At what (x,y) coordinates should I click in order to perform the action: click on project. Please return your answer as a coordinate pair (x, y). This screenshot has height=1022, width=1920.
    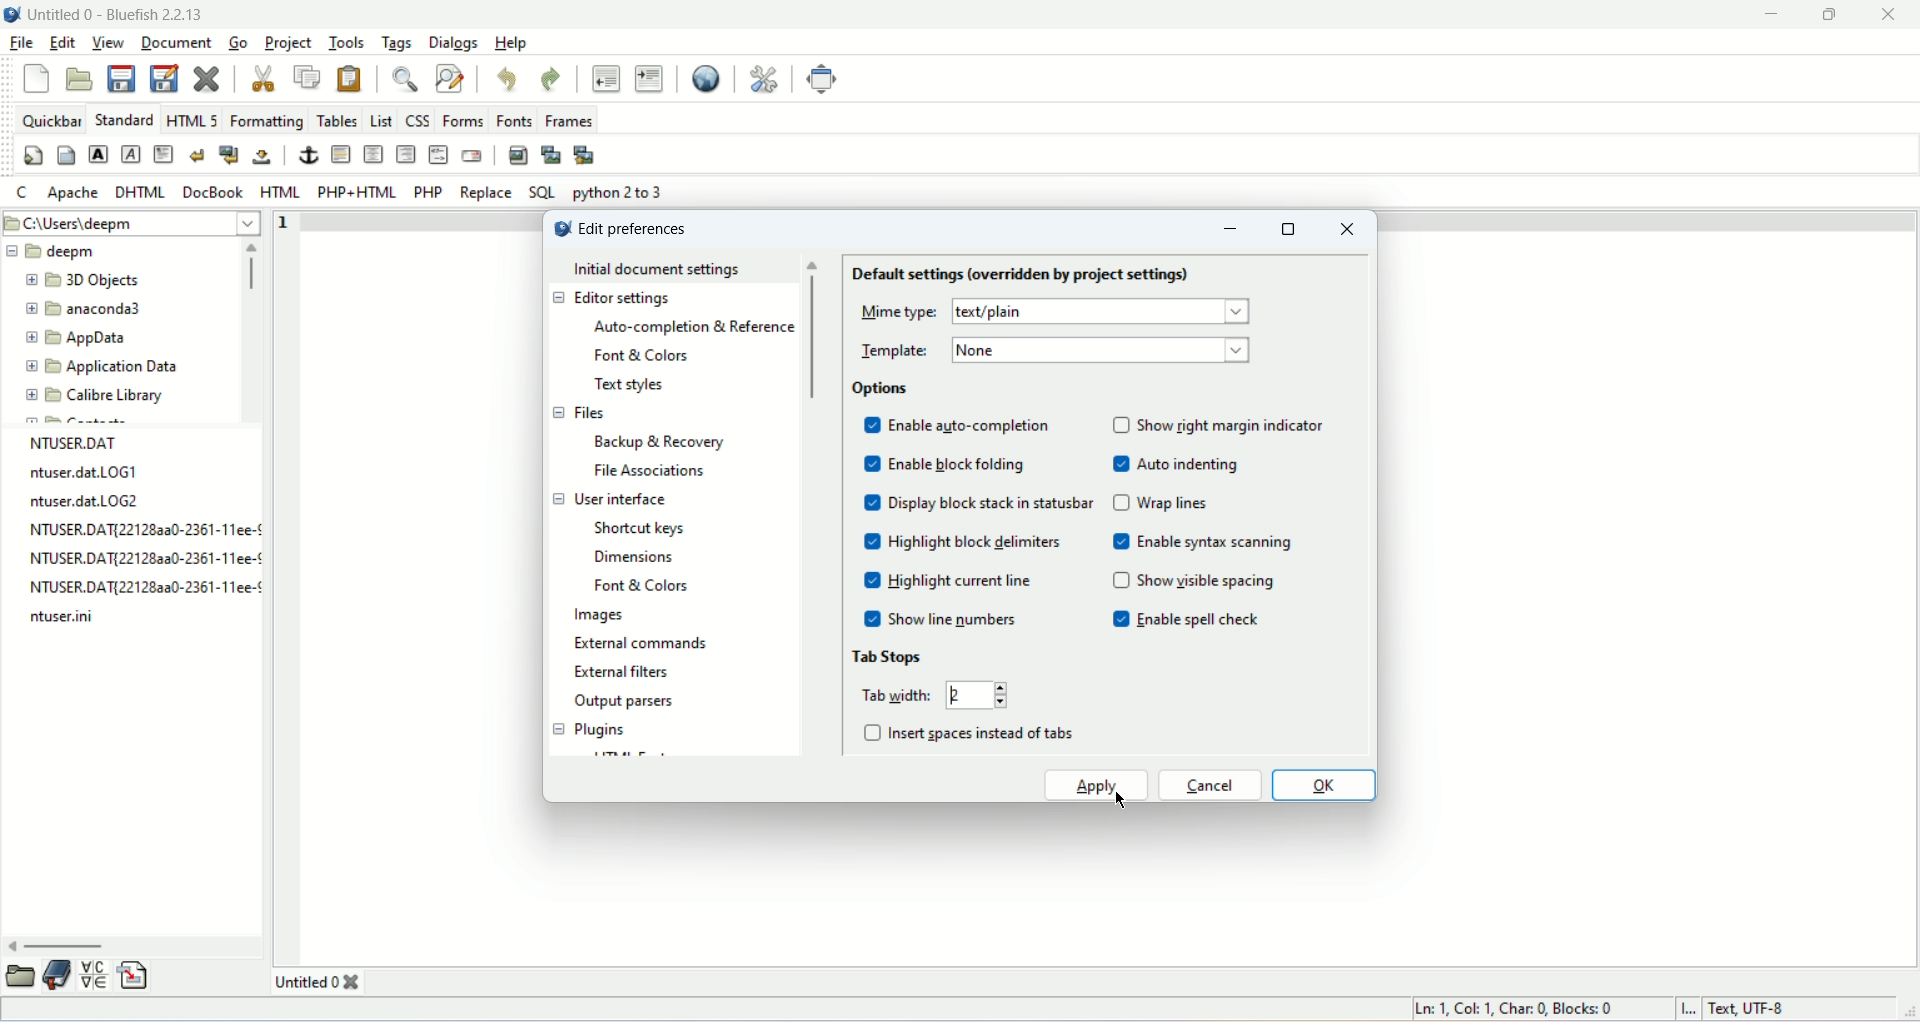
    Looking at the image, I should click on (284, 41).